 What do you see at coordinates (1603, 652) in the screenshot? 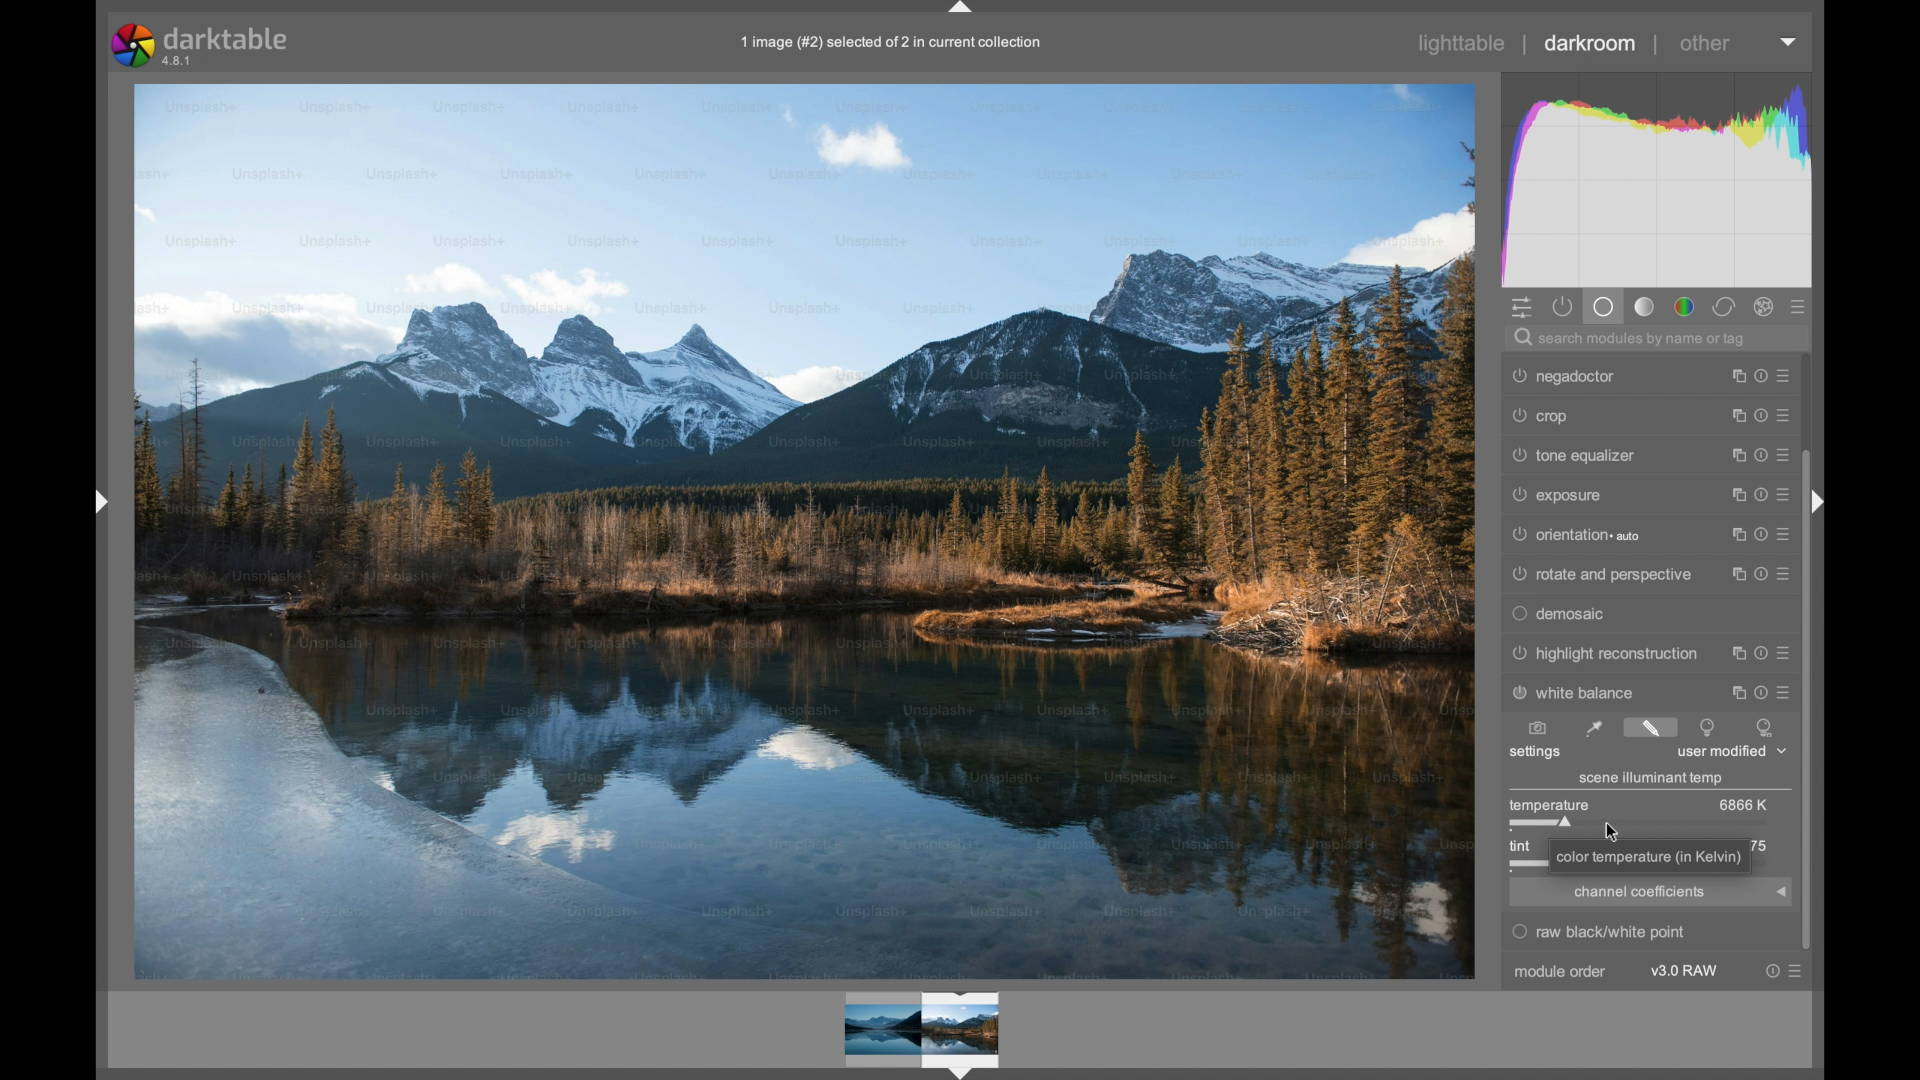
I see `highlight reconstruction` at bounding box center [1603, 652].